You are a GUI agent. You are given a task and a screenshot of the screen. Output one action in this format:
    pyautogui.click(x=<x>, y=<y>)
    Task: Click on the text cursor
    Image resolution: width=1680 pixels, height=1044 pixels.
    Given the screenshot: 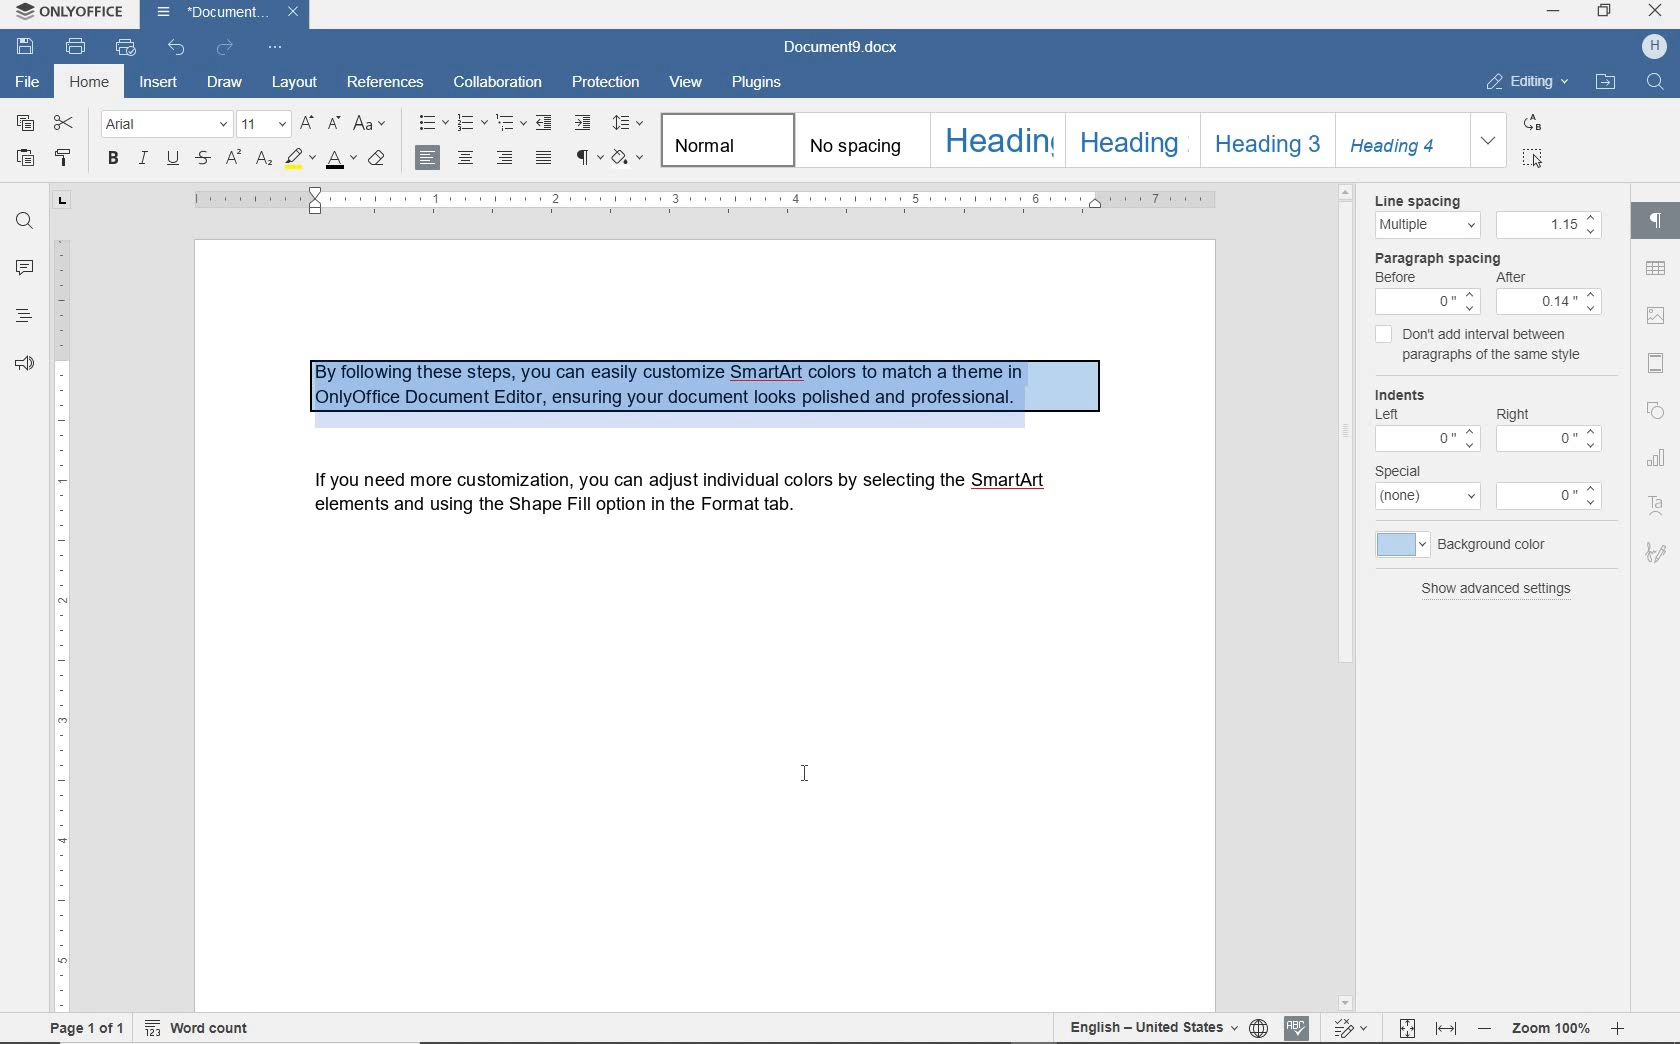 What is the action you would take?
    pyautogui.click(x=799, y=785)
    